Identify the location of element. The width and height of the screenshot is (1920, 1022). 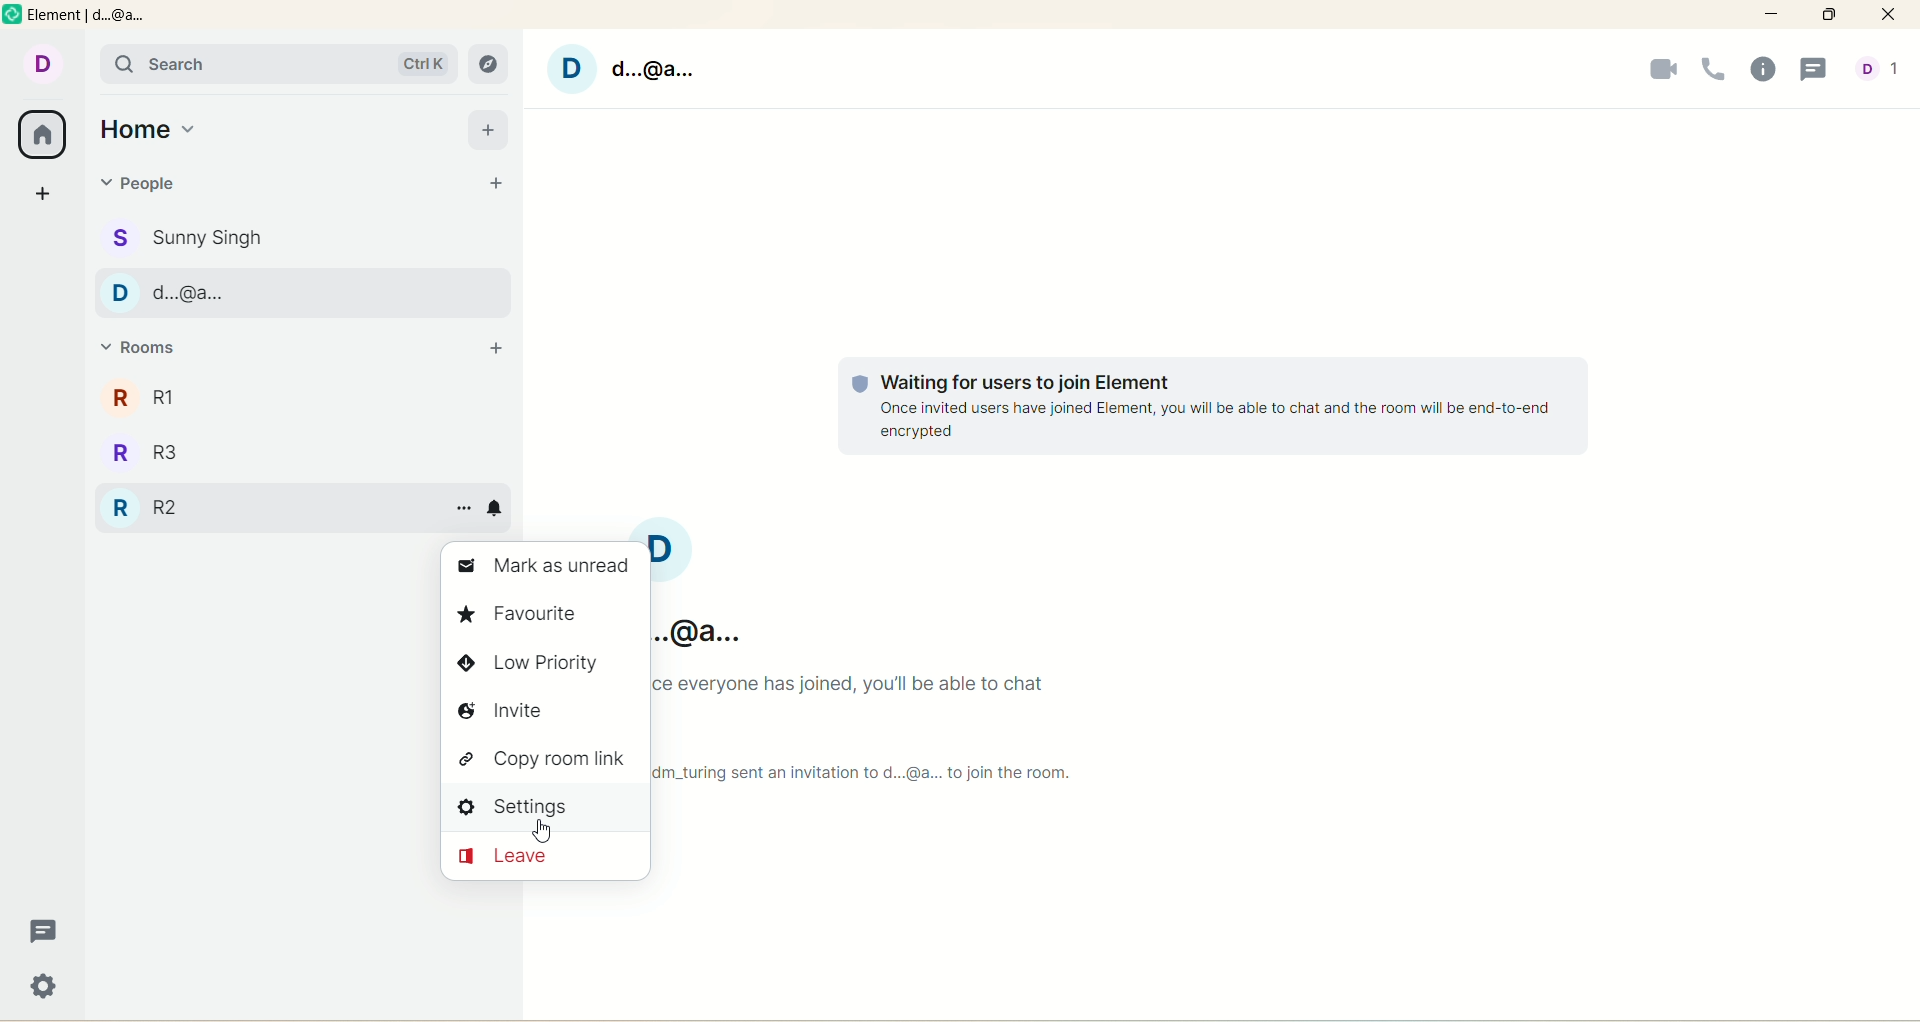
(103, 18).